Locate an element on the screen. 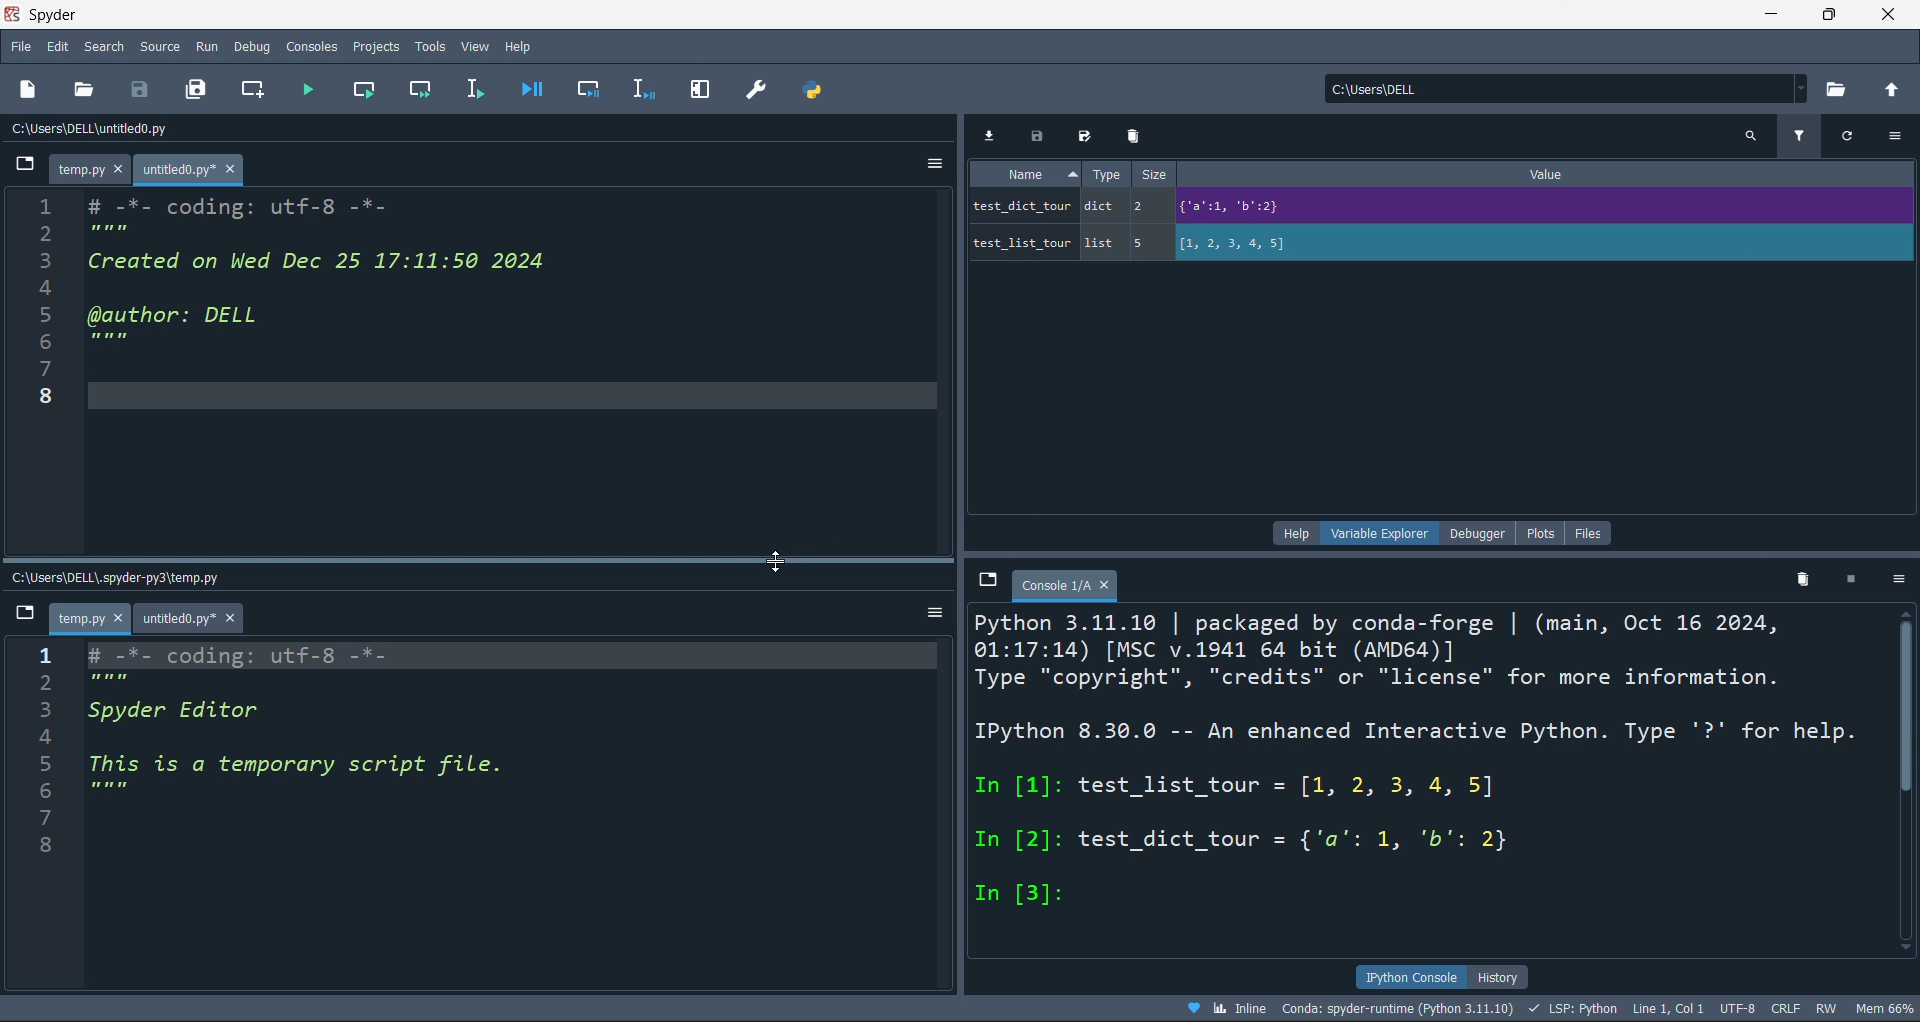  save all files is located at coordinates (197, 89).